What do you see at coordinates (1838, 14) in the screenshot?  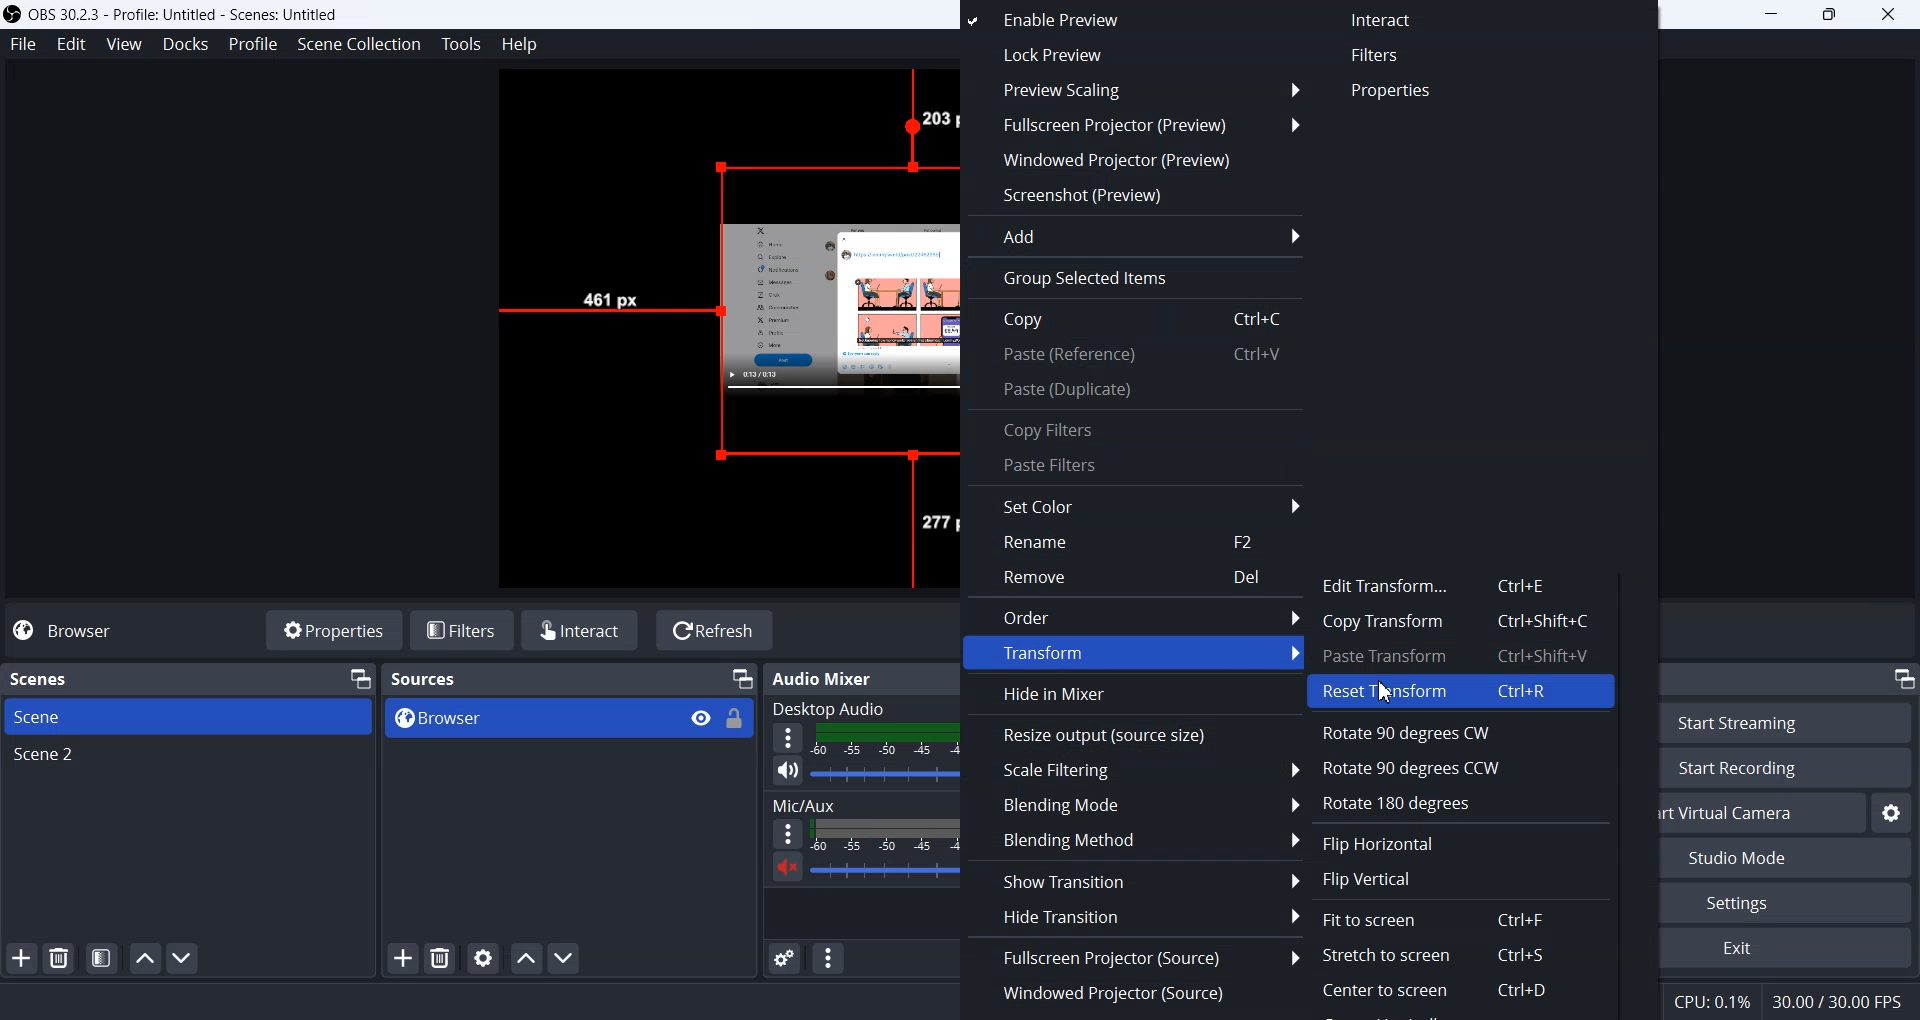 I see `Restore down ` at bounding box center [1838, 14].